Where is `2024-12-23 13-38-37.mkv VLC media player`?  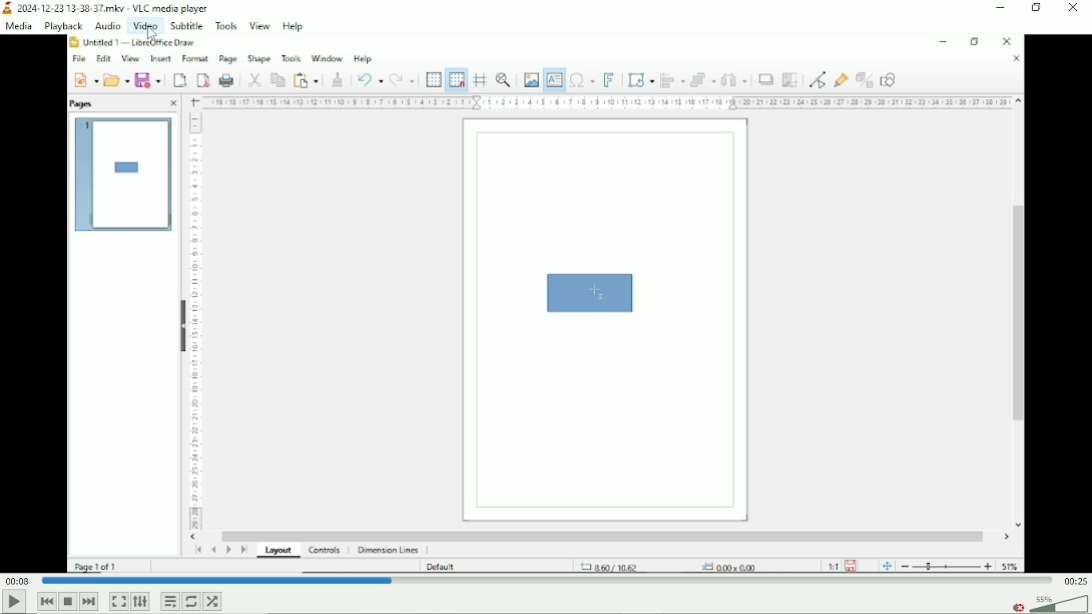
2024-12-23 13-38-37.mkv VLC media player is located at coordinates (112, 7).